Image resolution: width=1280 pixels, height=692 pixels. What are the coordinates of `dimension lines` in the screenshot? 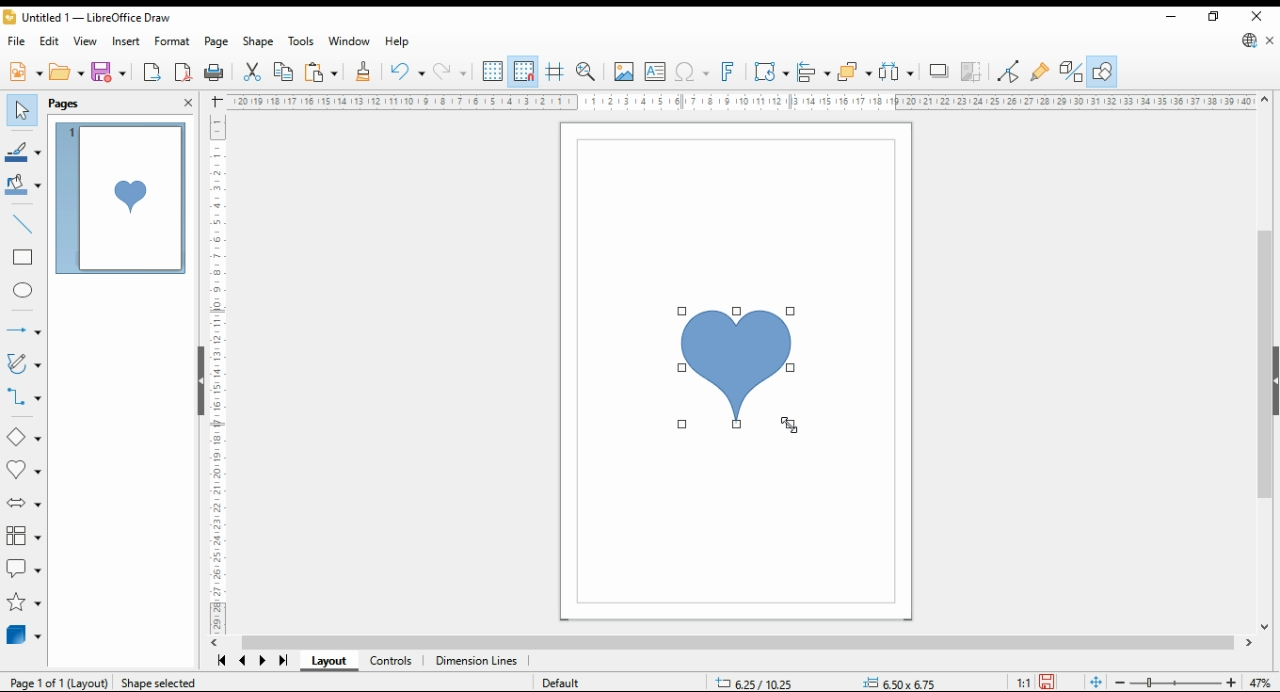 It's located at (477, 662).